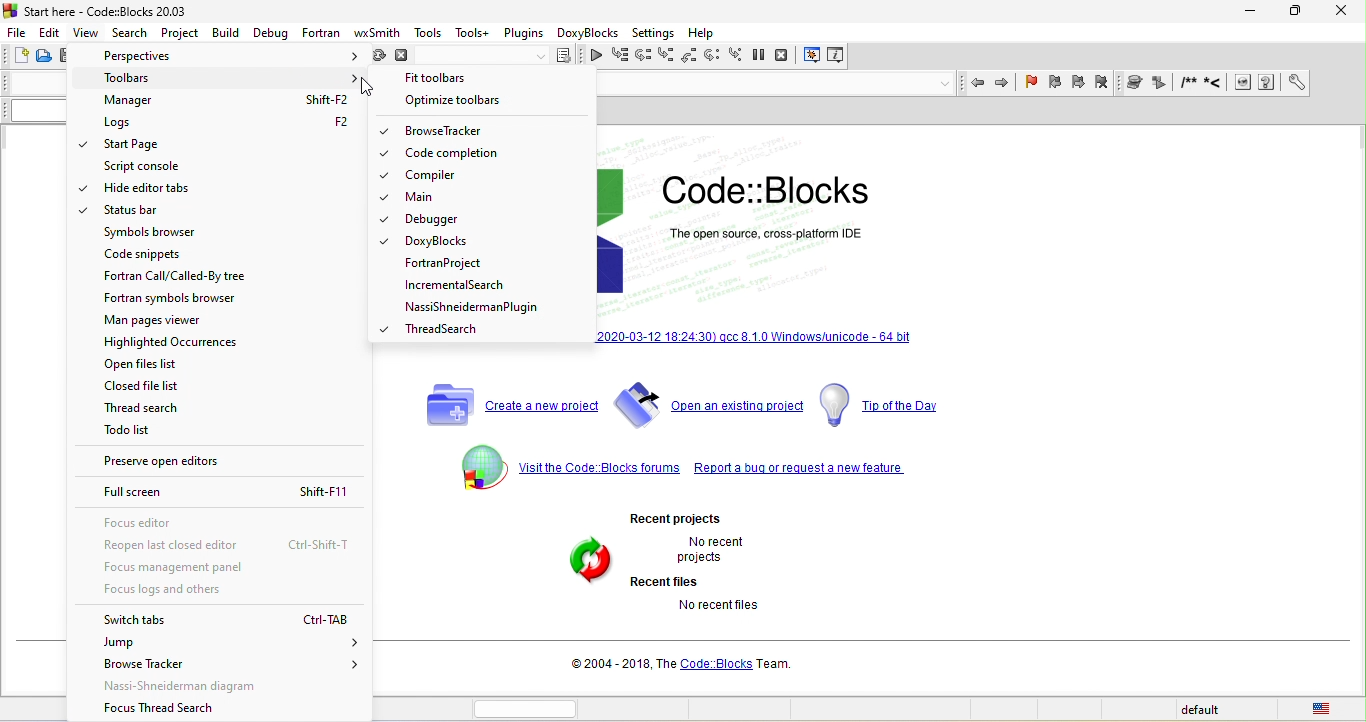  Describe the element at coordinates (150, 365) in the screenshot. I see `open file list` at that location.